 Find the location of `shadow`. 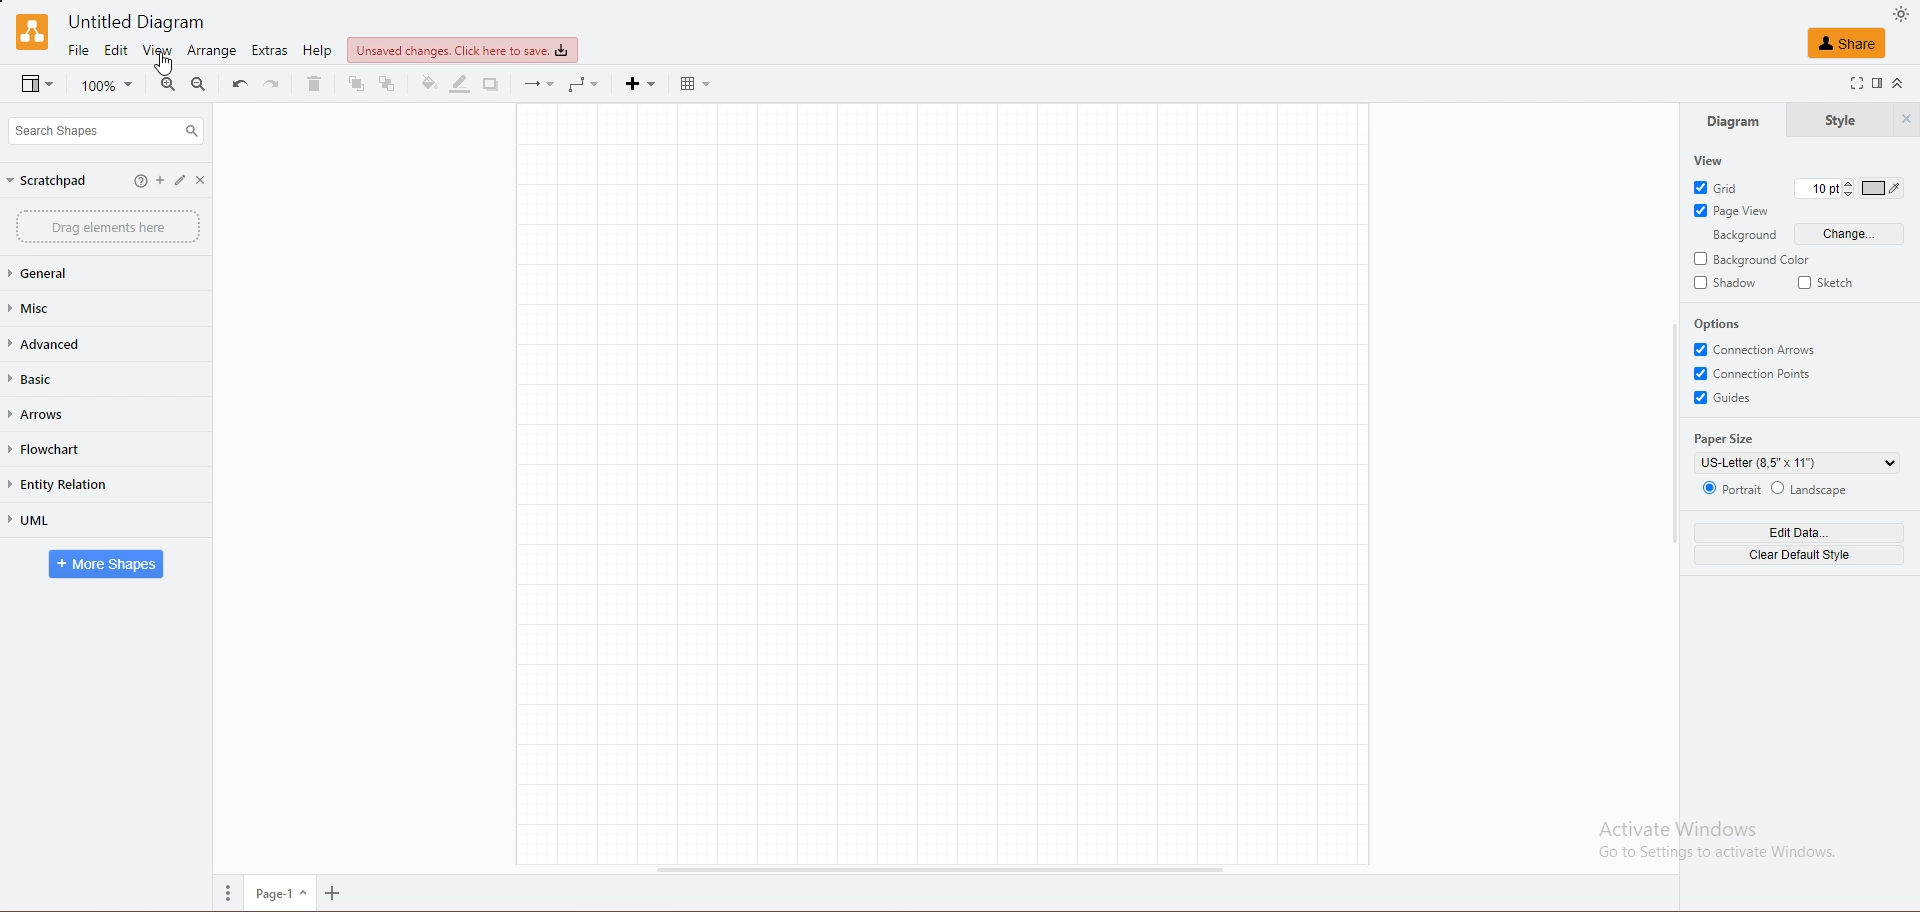

shadow is located at coordinates (1727, 282).